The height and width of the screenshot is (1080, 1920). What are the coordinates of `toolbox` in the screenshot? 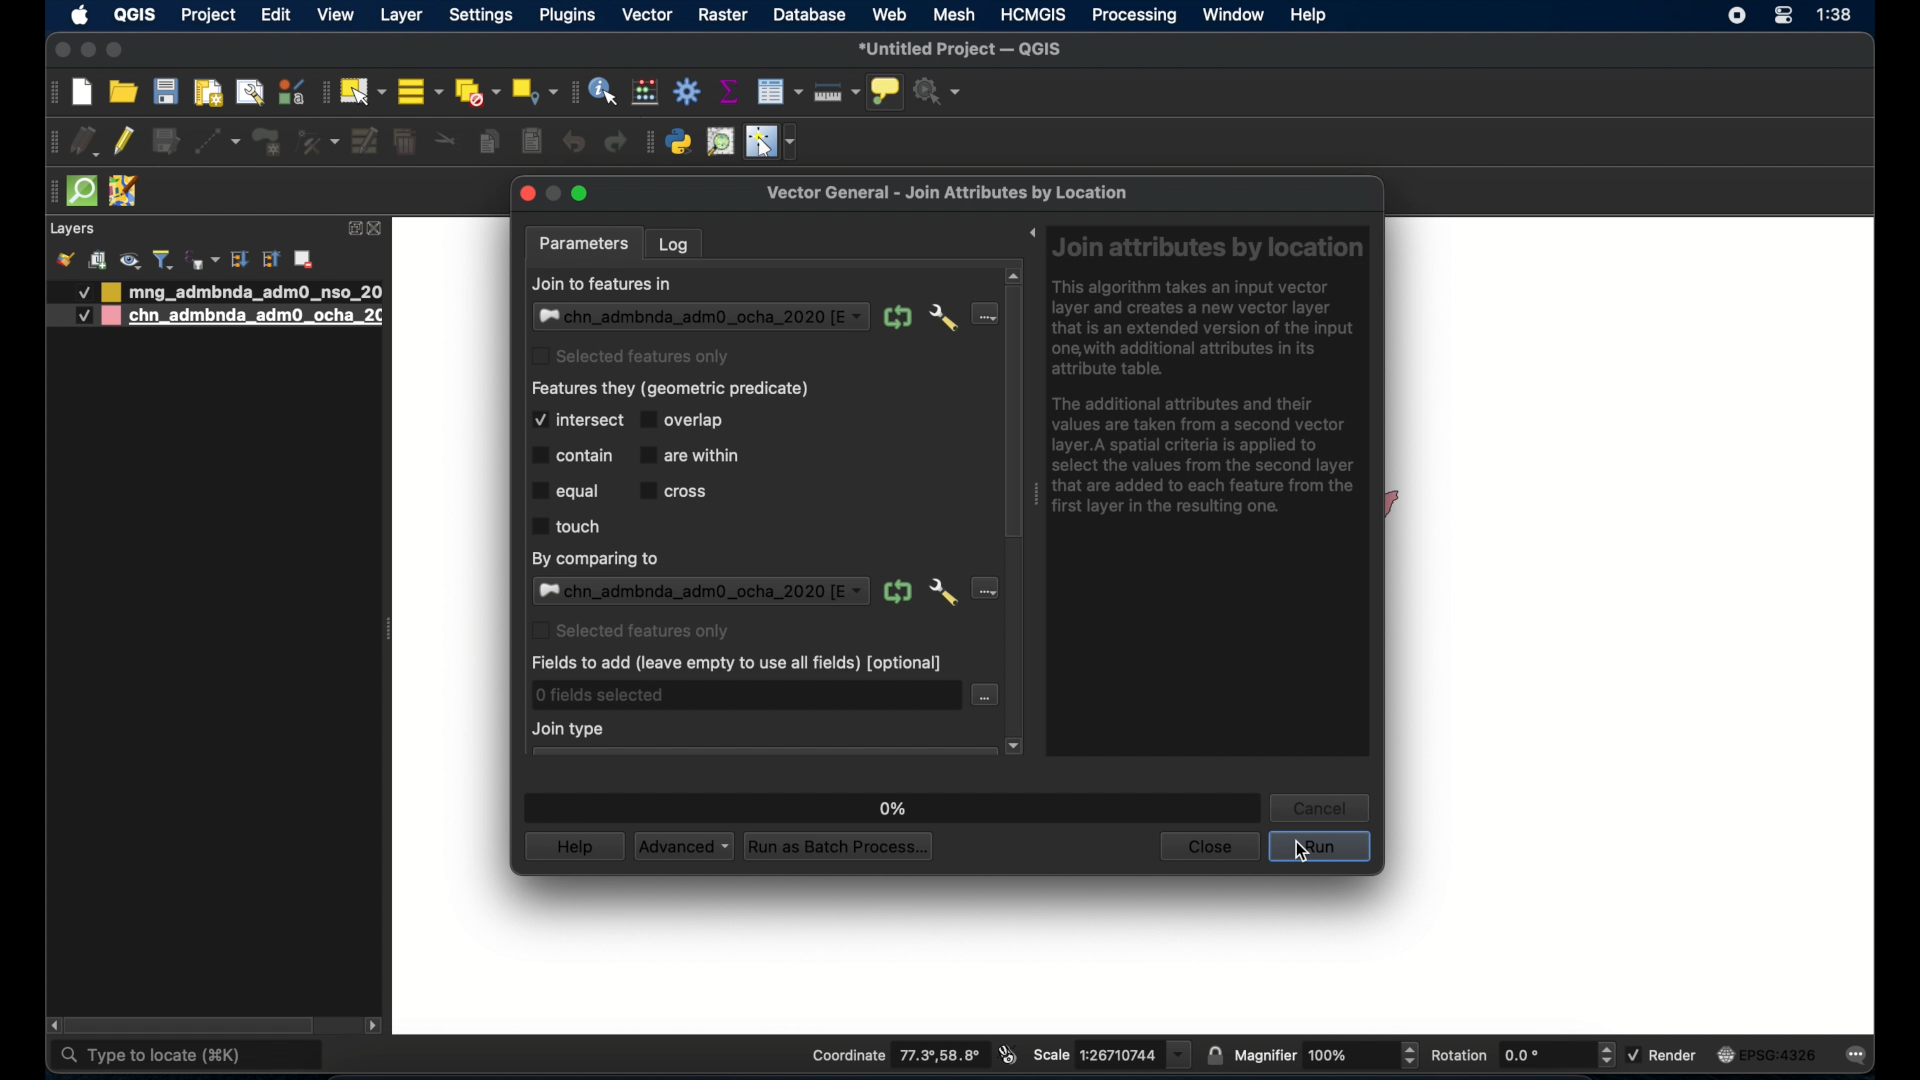 It's located at (687, 90).